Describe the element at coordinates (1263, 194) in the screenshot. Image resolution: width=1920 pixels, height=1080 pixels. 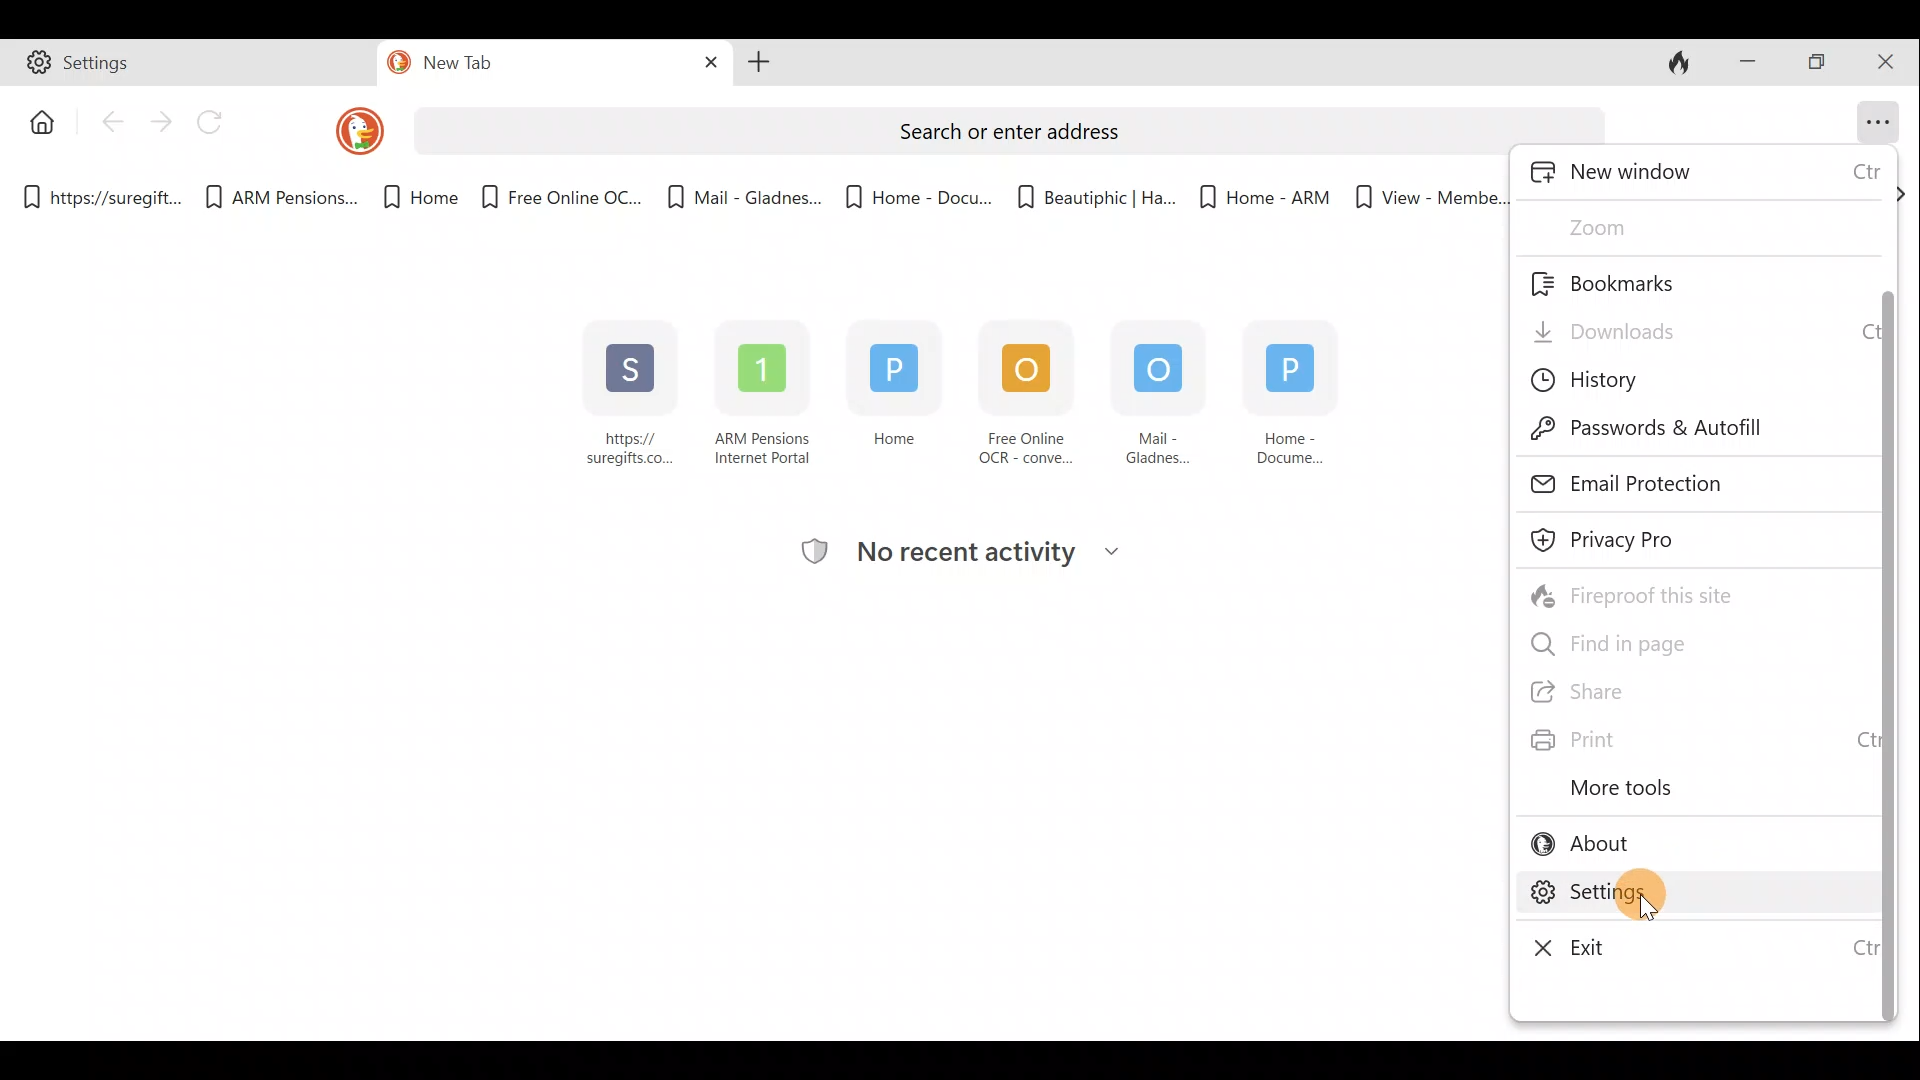
I see `Bookmark 8` at that location.